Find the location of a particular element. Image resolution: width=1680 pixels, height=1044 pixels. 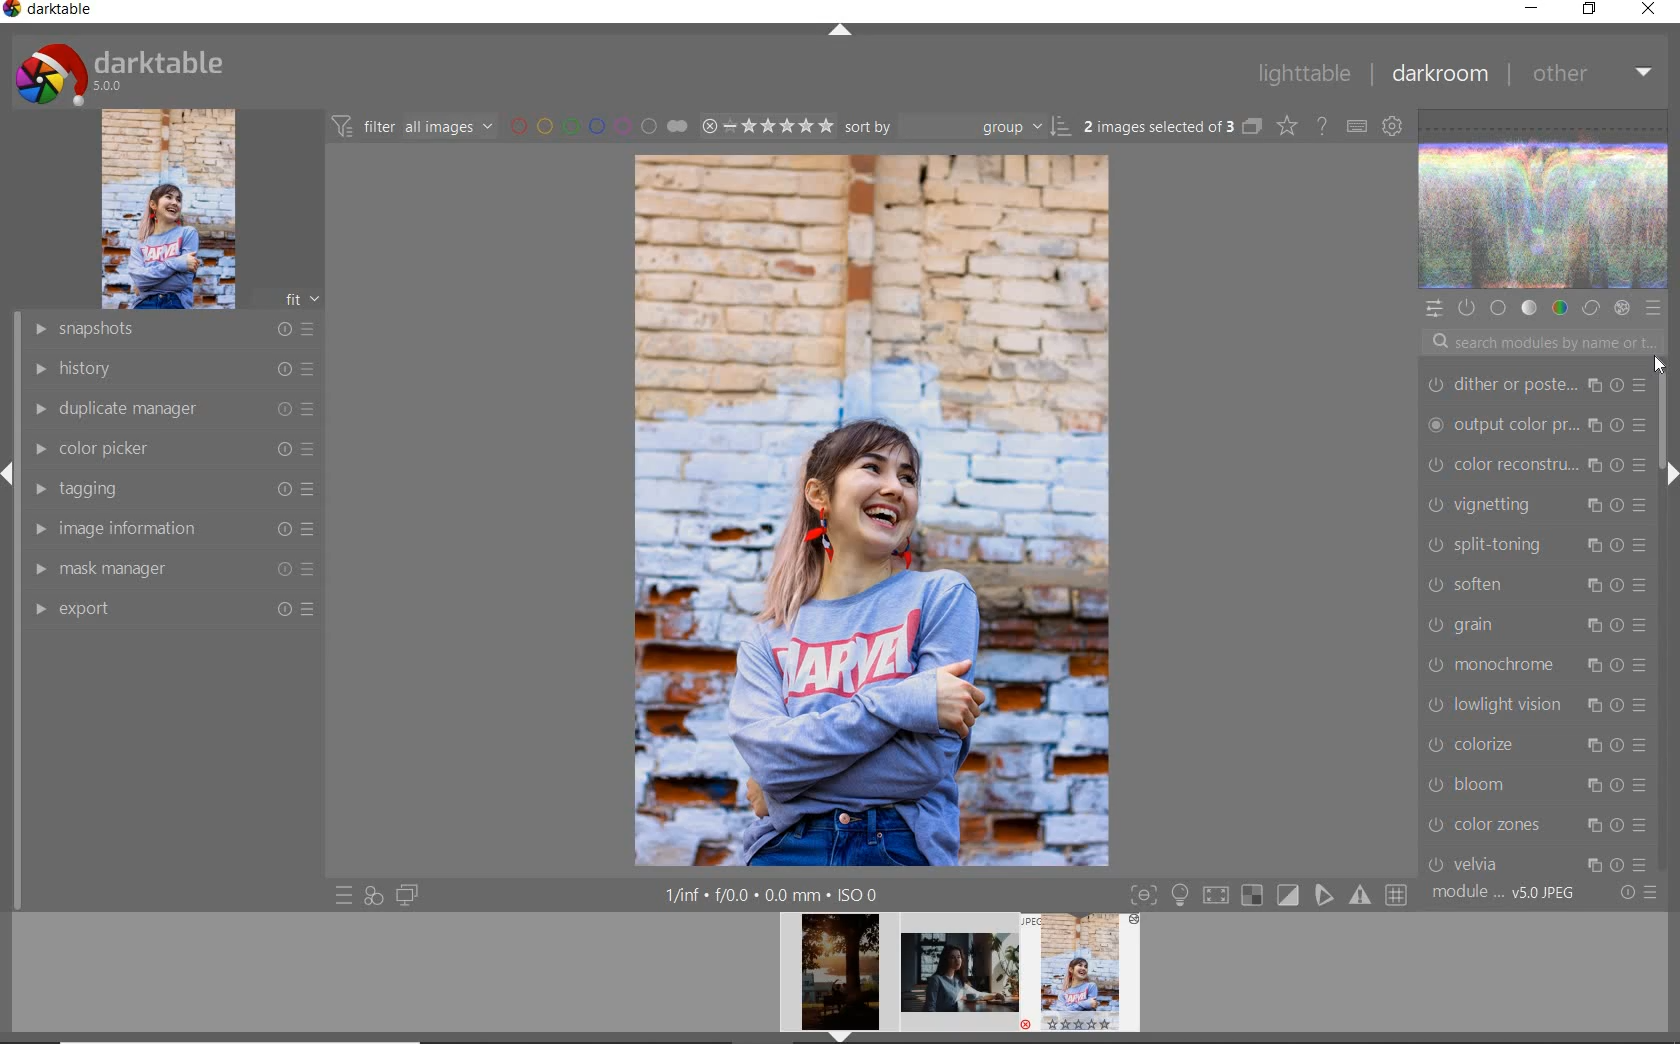

color picker is located at coordinates (172, 449).